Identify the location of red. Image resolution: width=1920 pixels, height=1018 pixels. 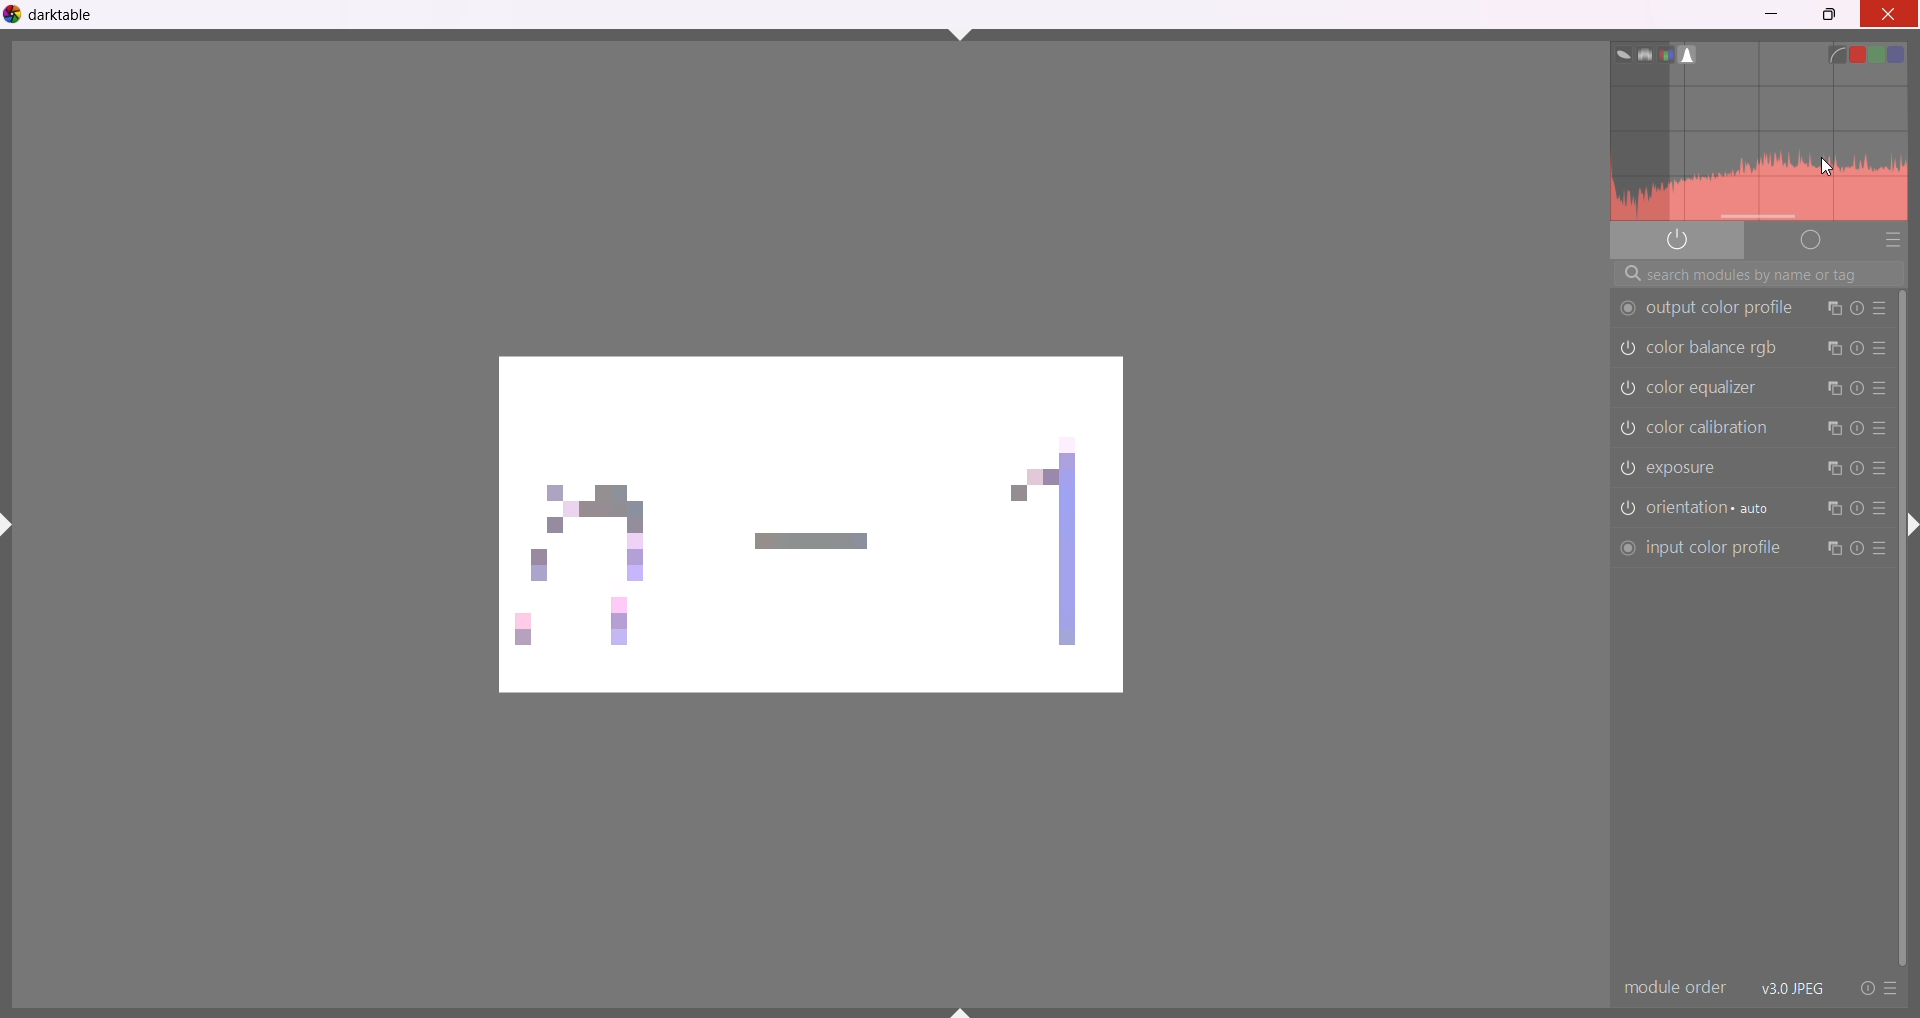
(1860, 50).